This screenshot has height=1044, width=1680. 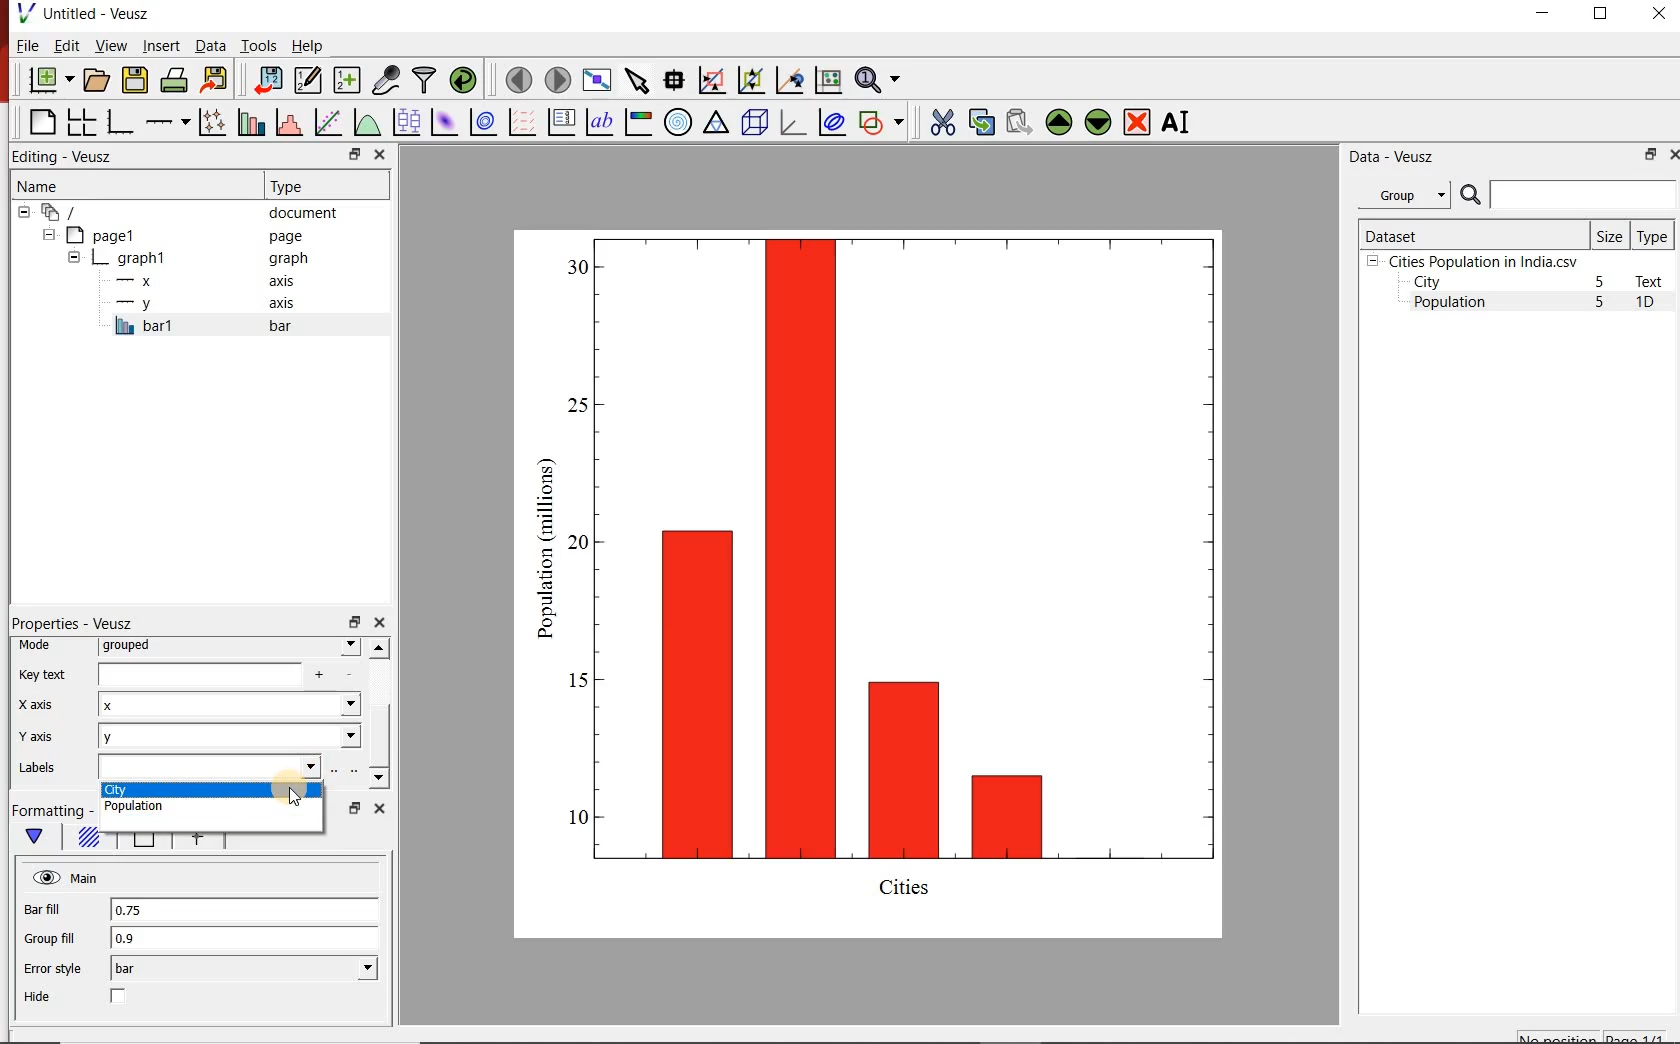 What do you see at coordinates (65, 46) in the screenshot?
I see `Edit` at bounding box center [65, 46].